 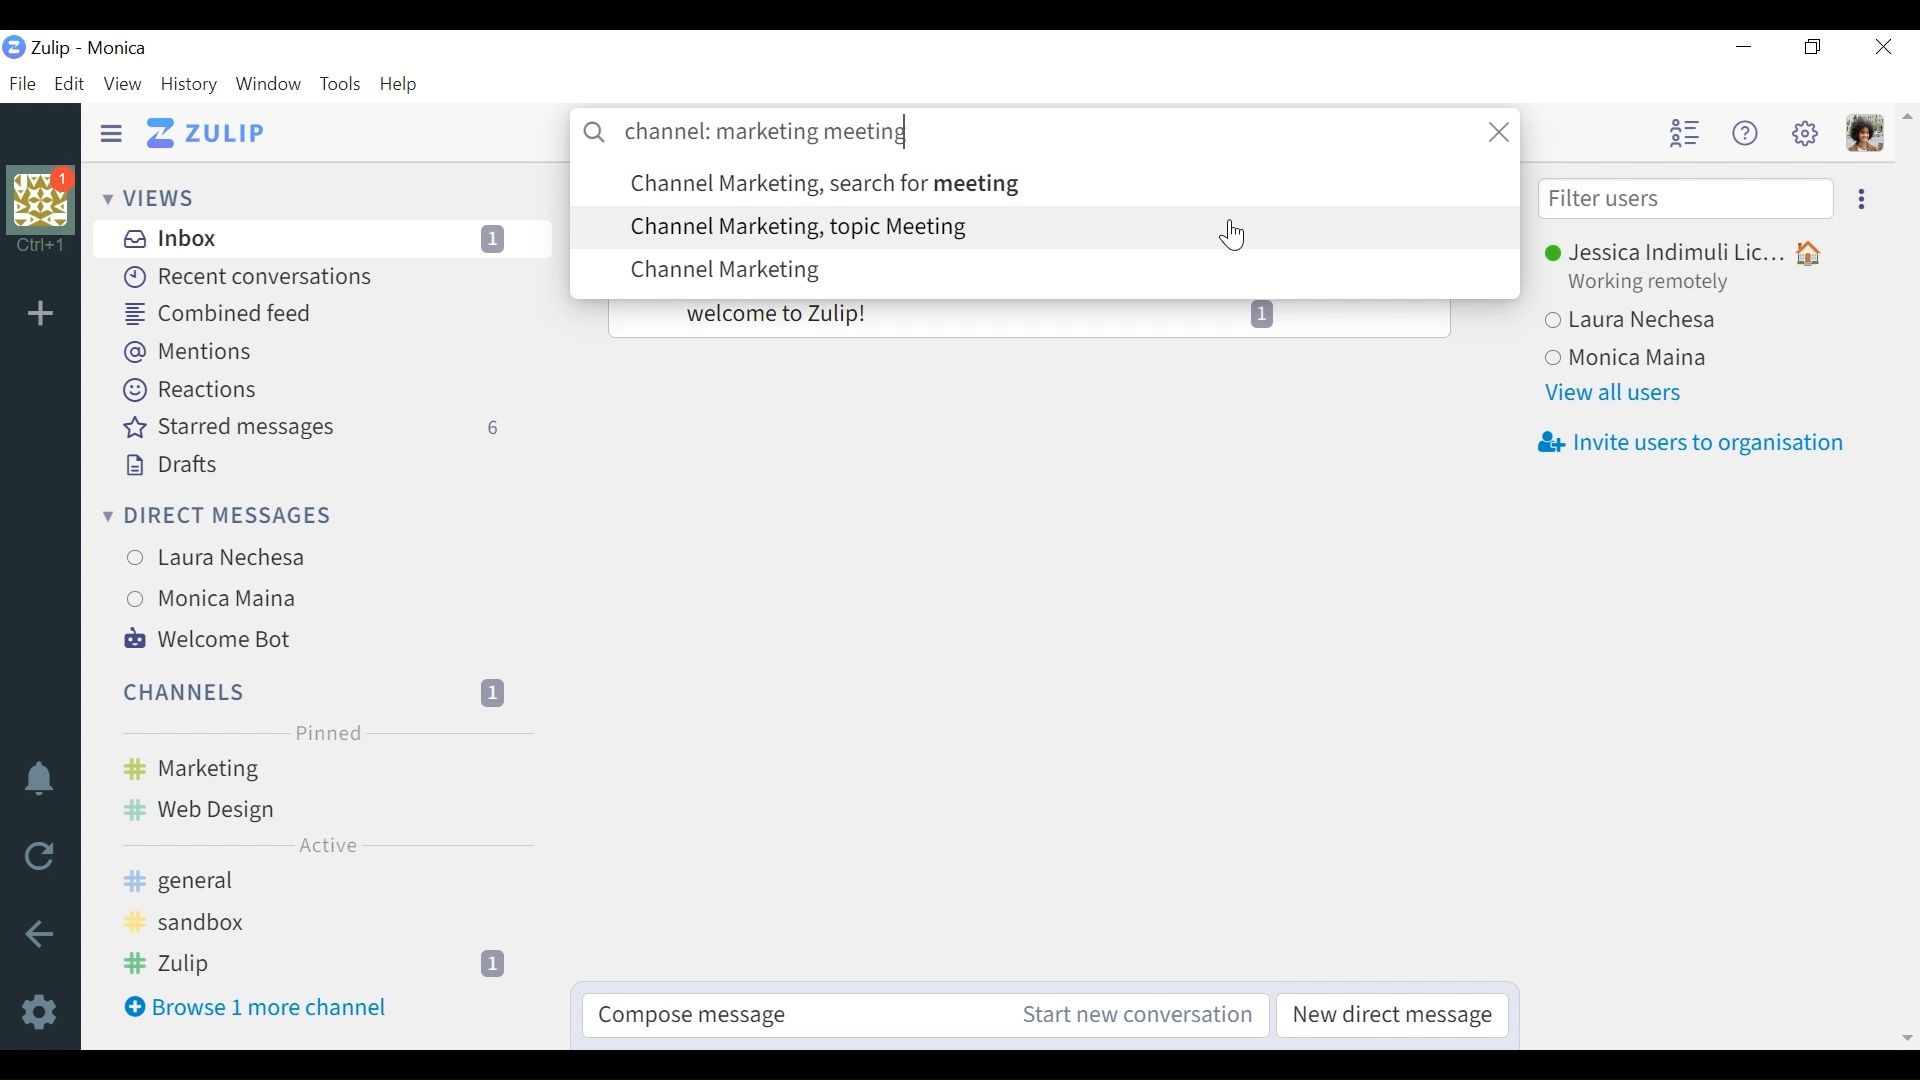 What do you see at coordinates (115, 130) in the screenshot?
I see `Hide` at bounding box center [115, 130].